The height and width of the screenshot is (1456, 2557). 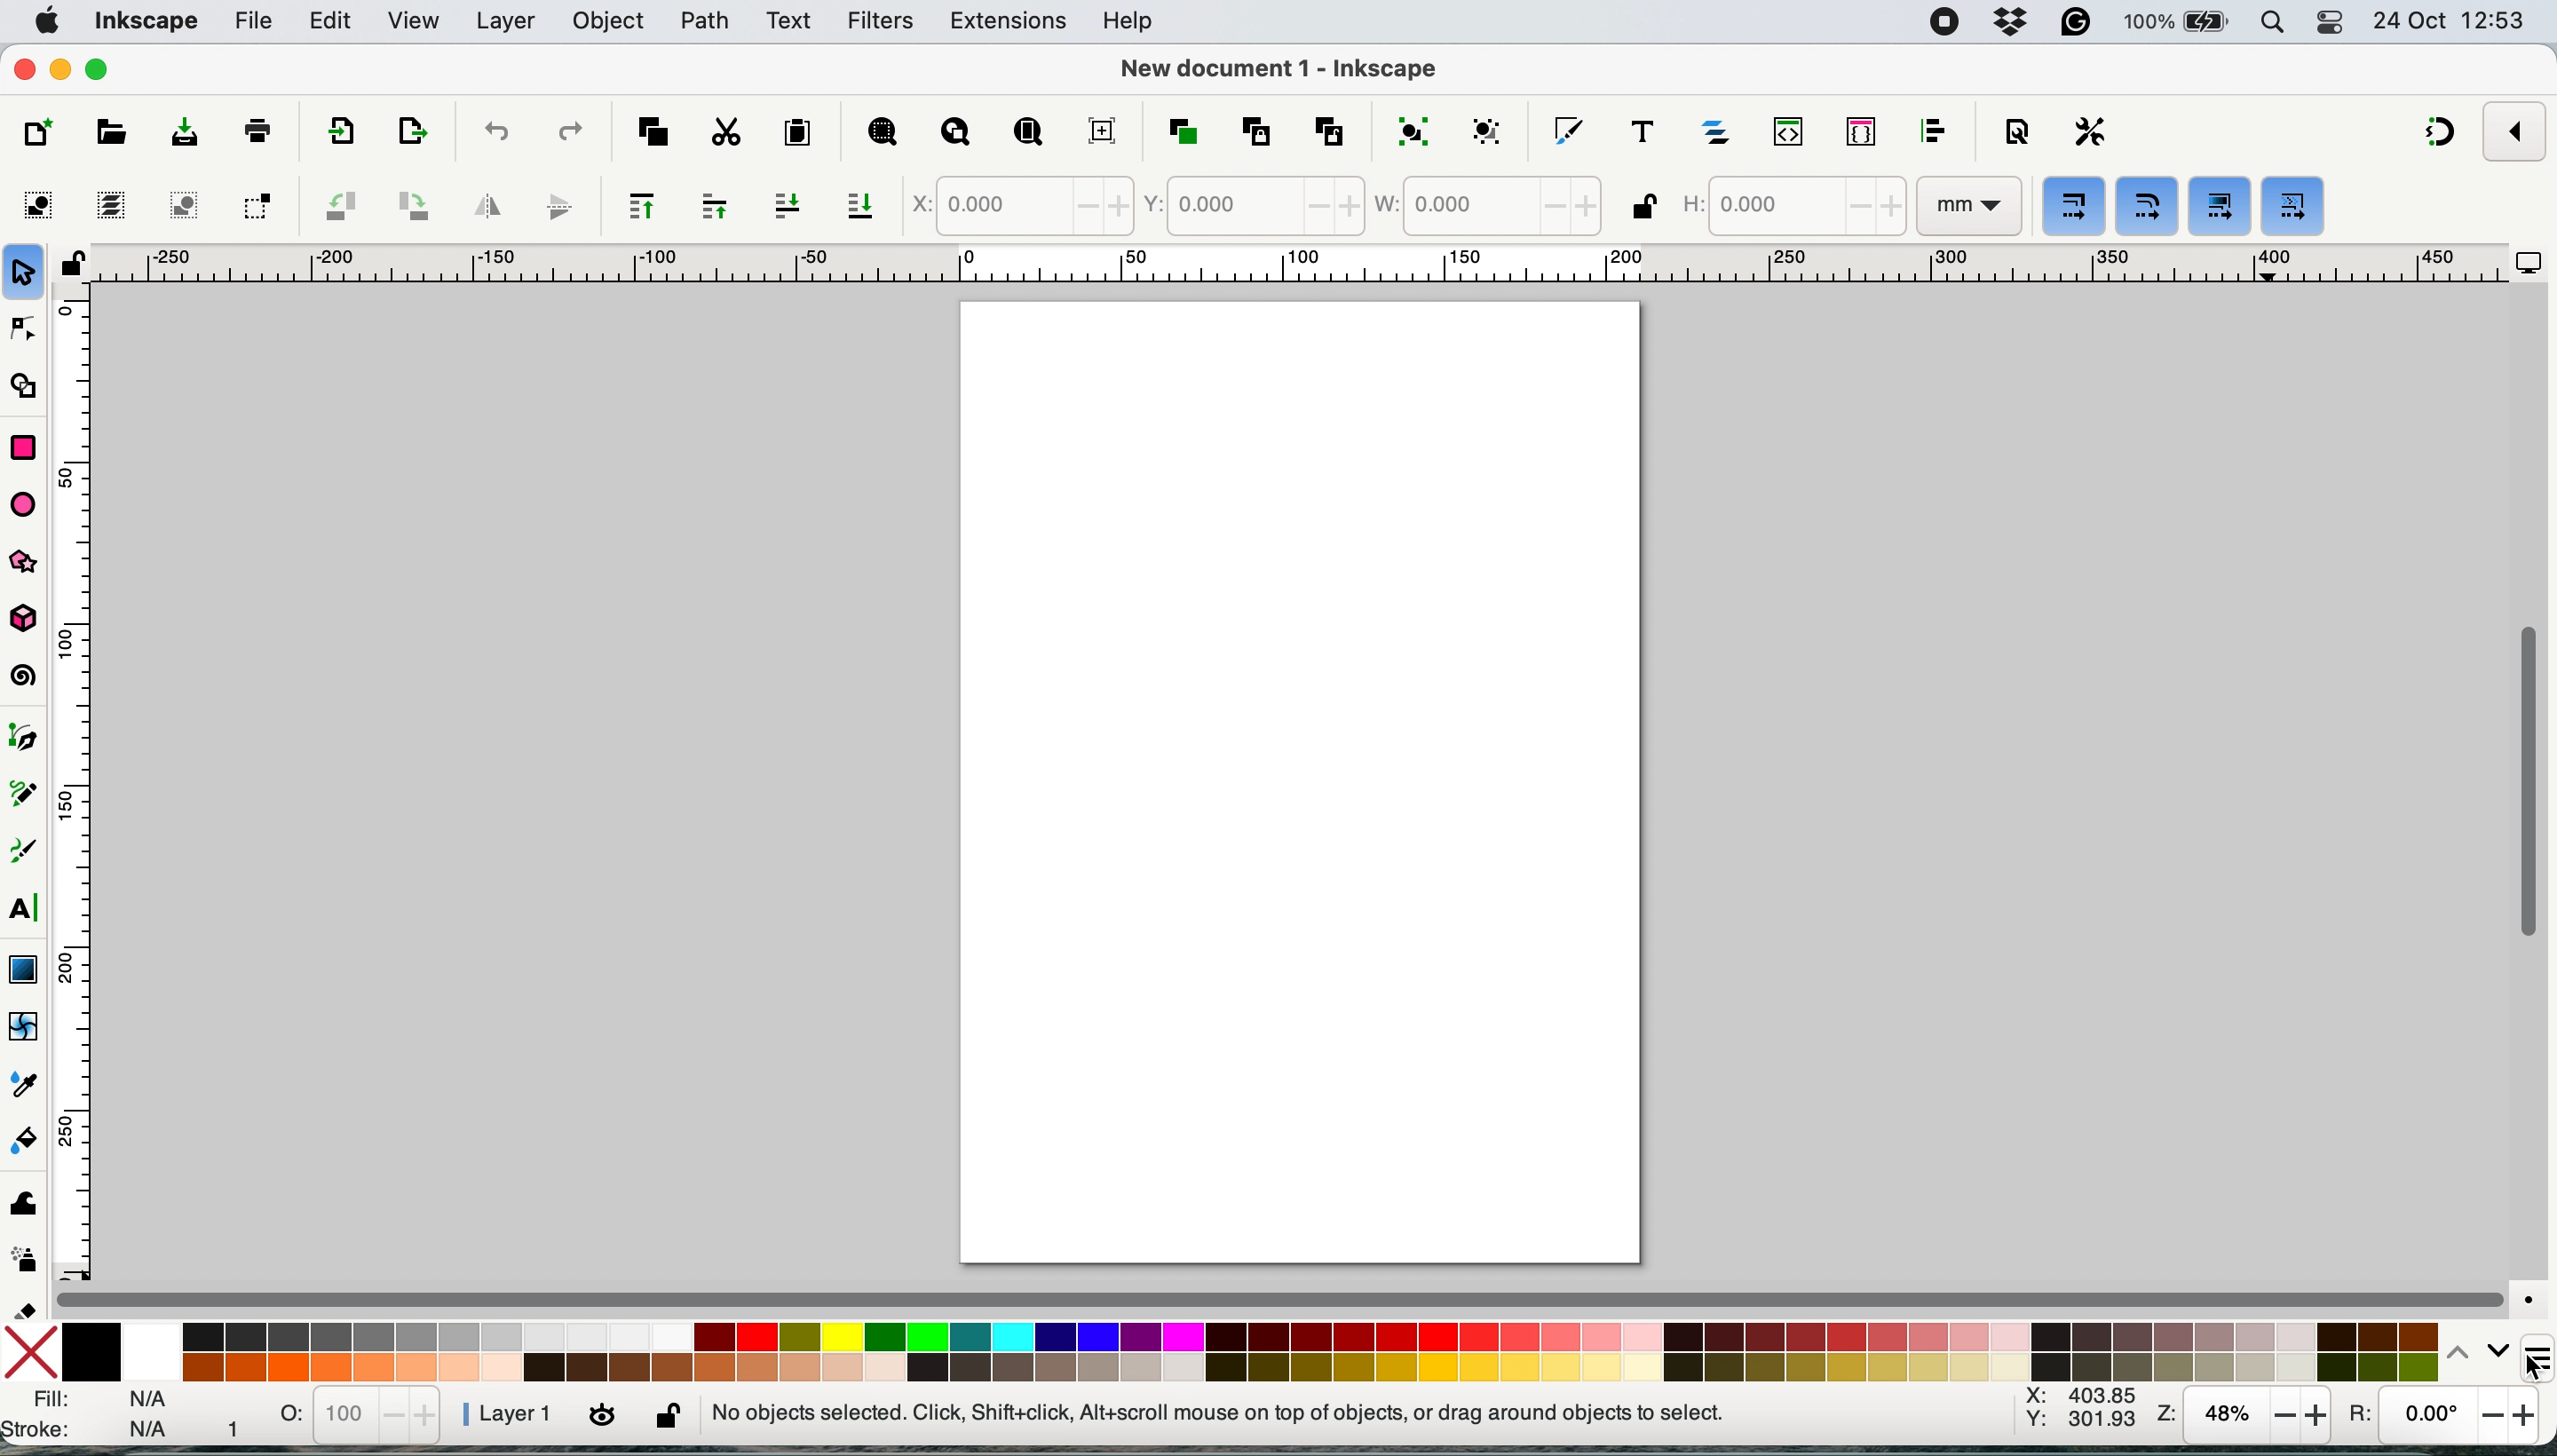 What do you see at coordinates (23, 1210) in the screenshot?
I see `tweak tool` at bounding box center [23, 1210].